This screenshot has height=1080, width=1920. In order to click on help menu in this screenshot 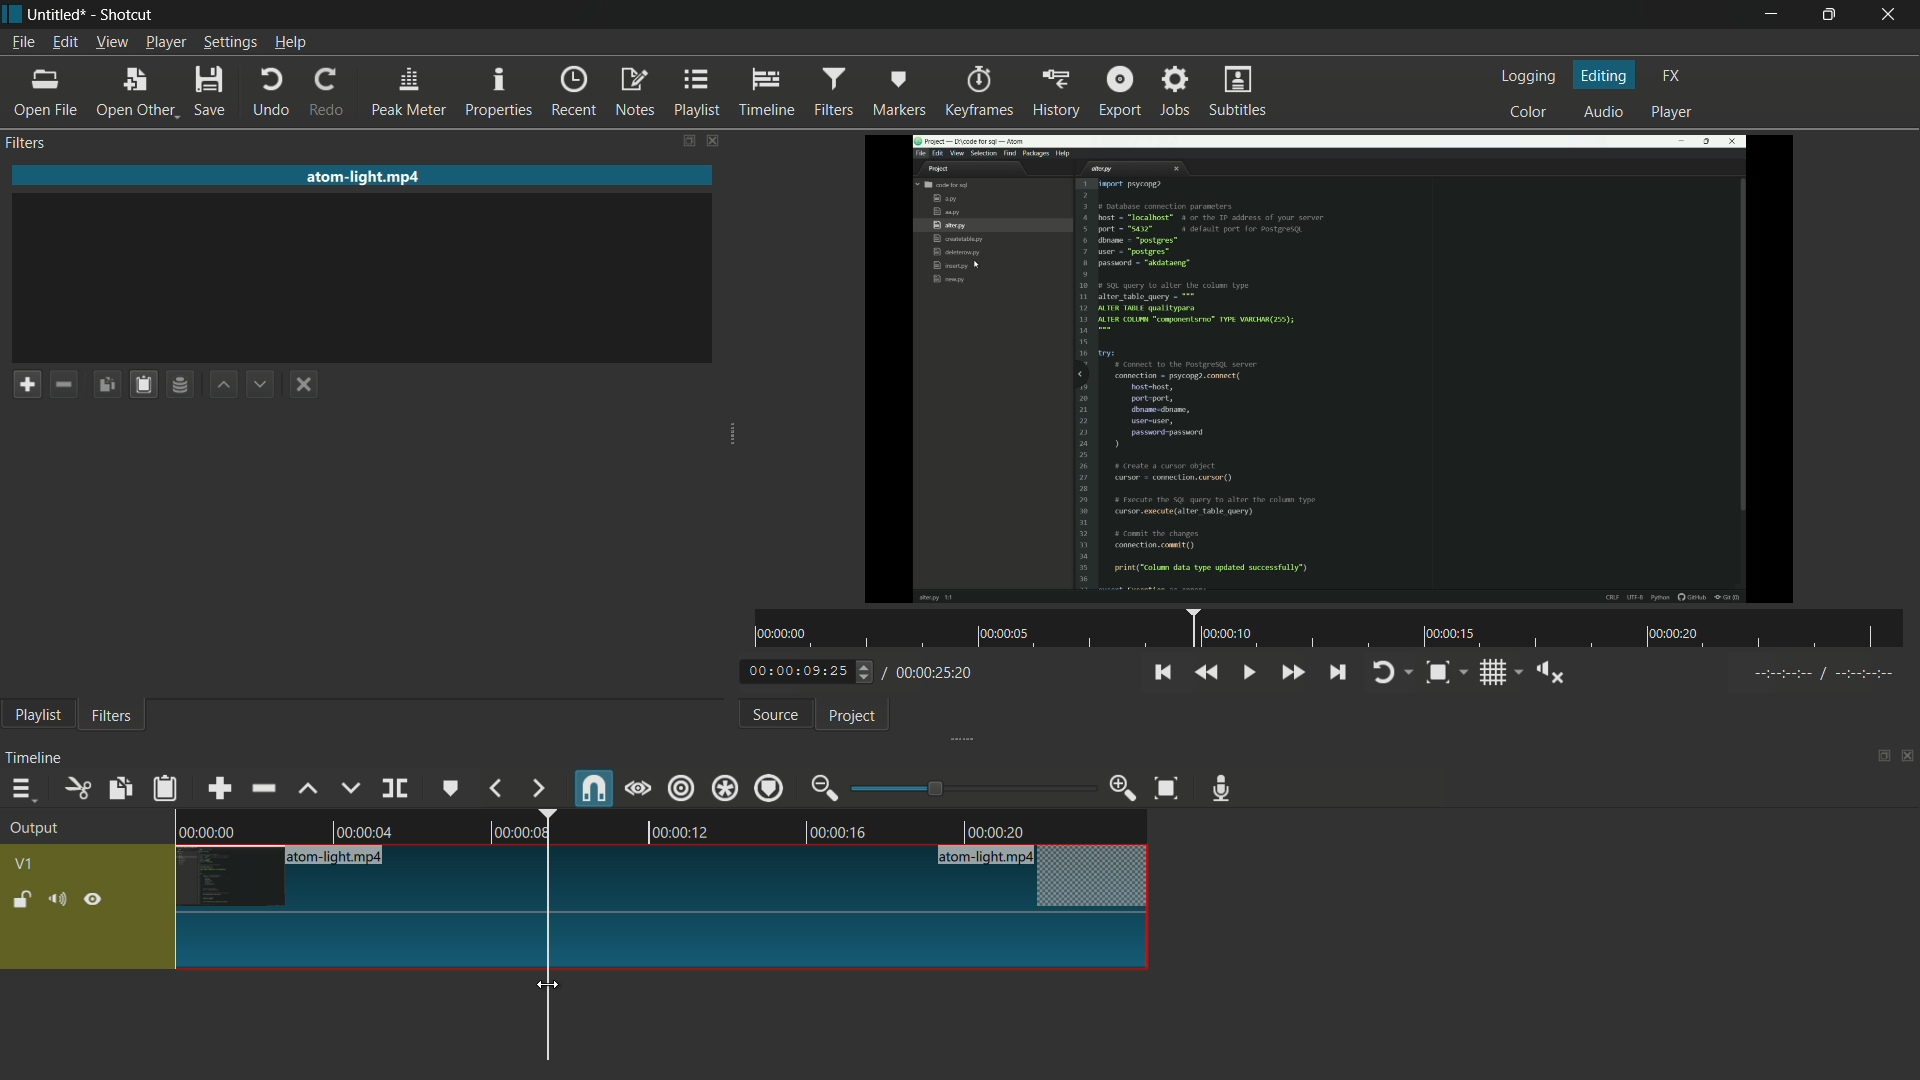, I will do `click(290, 44)`.